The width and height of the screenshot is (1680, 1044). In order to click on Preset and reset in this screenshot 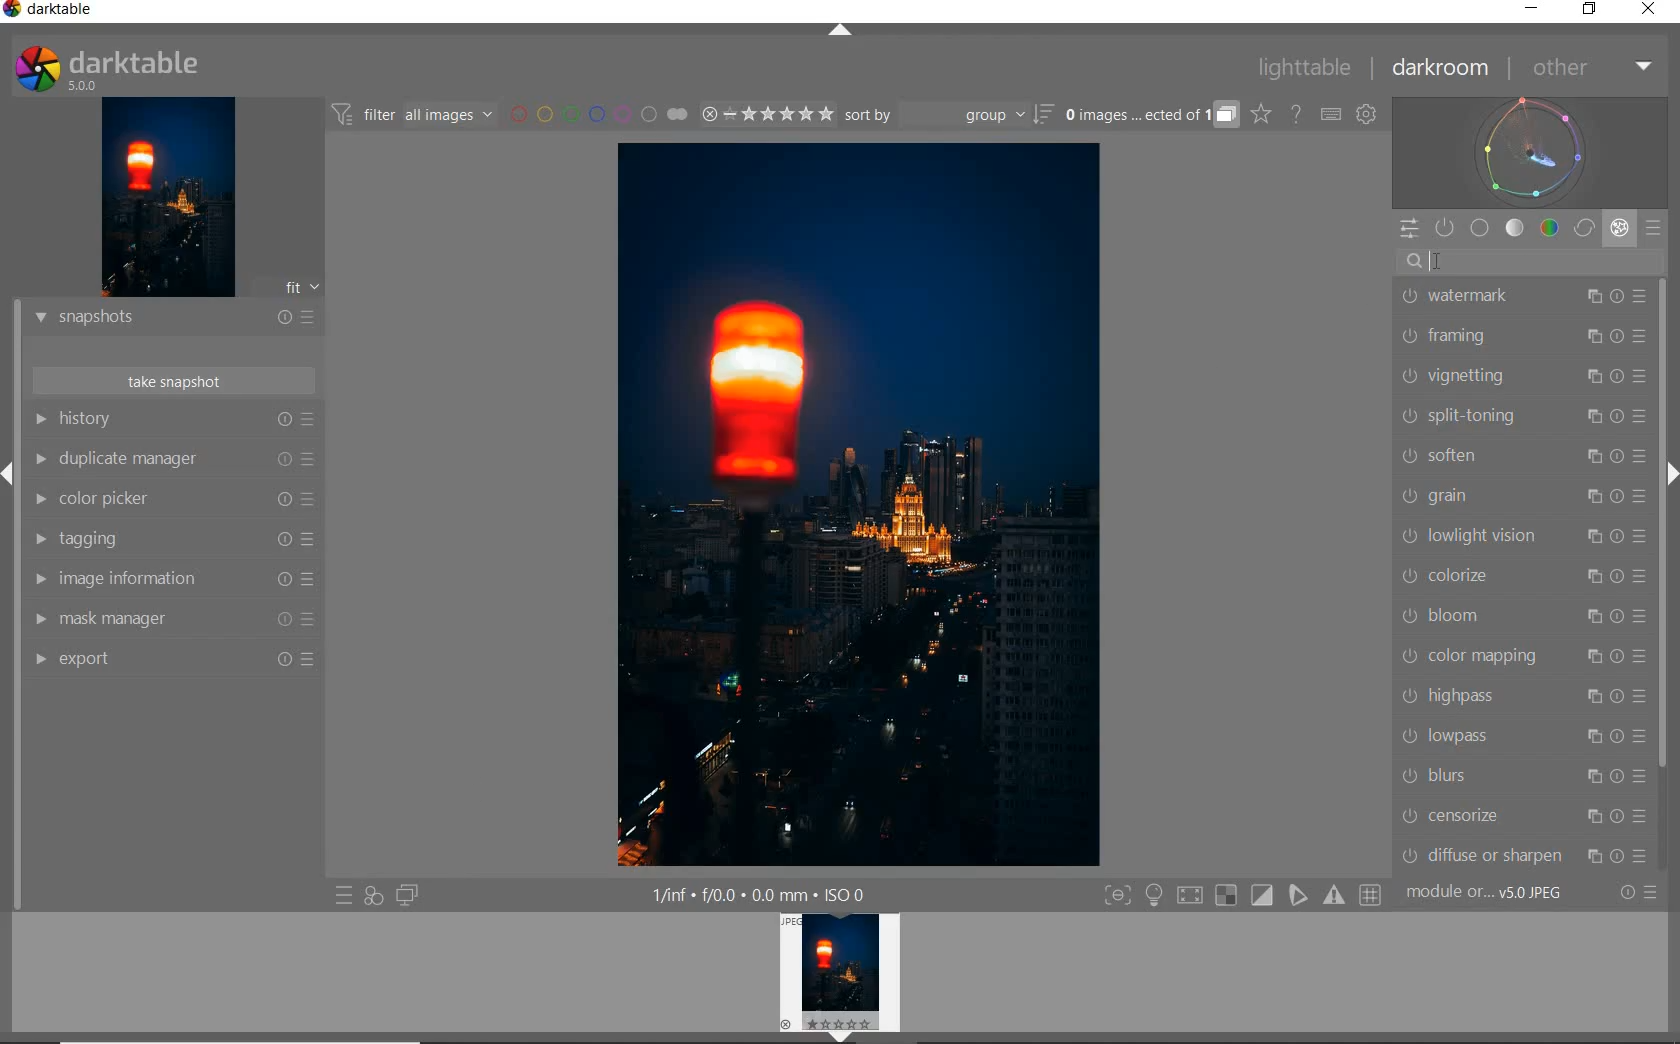, I will do `click(311, 459)`.